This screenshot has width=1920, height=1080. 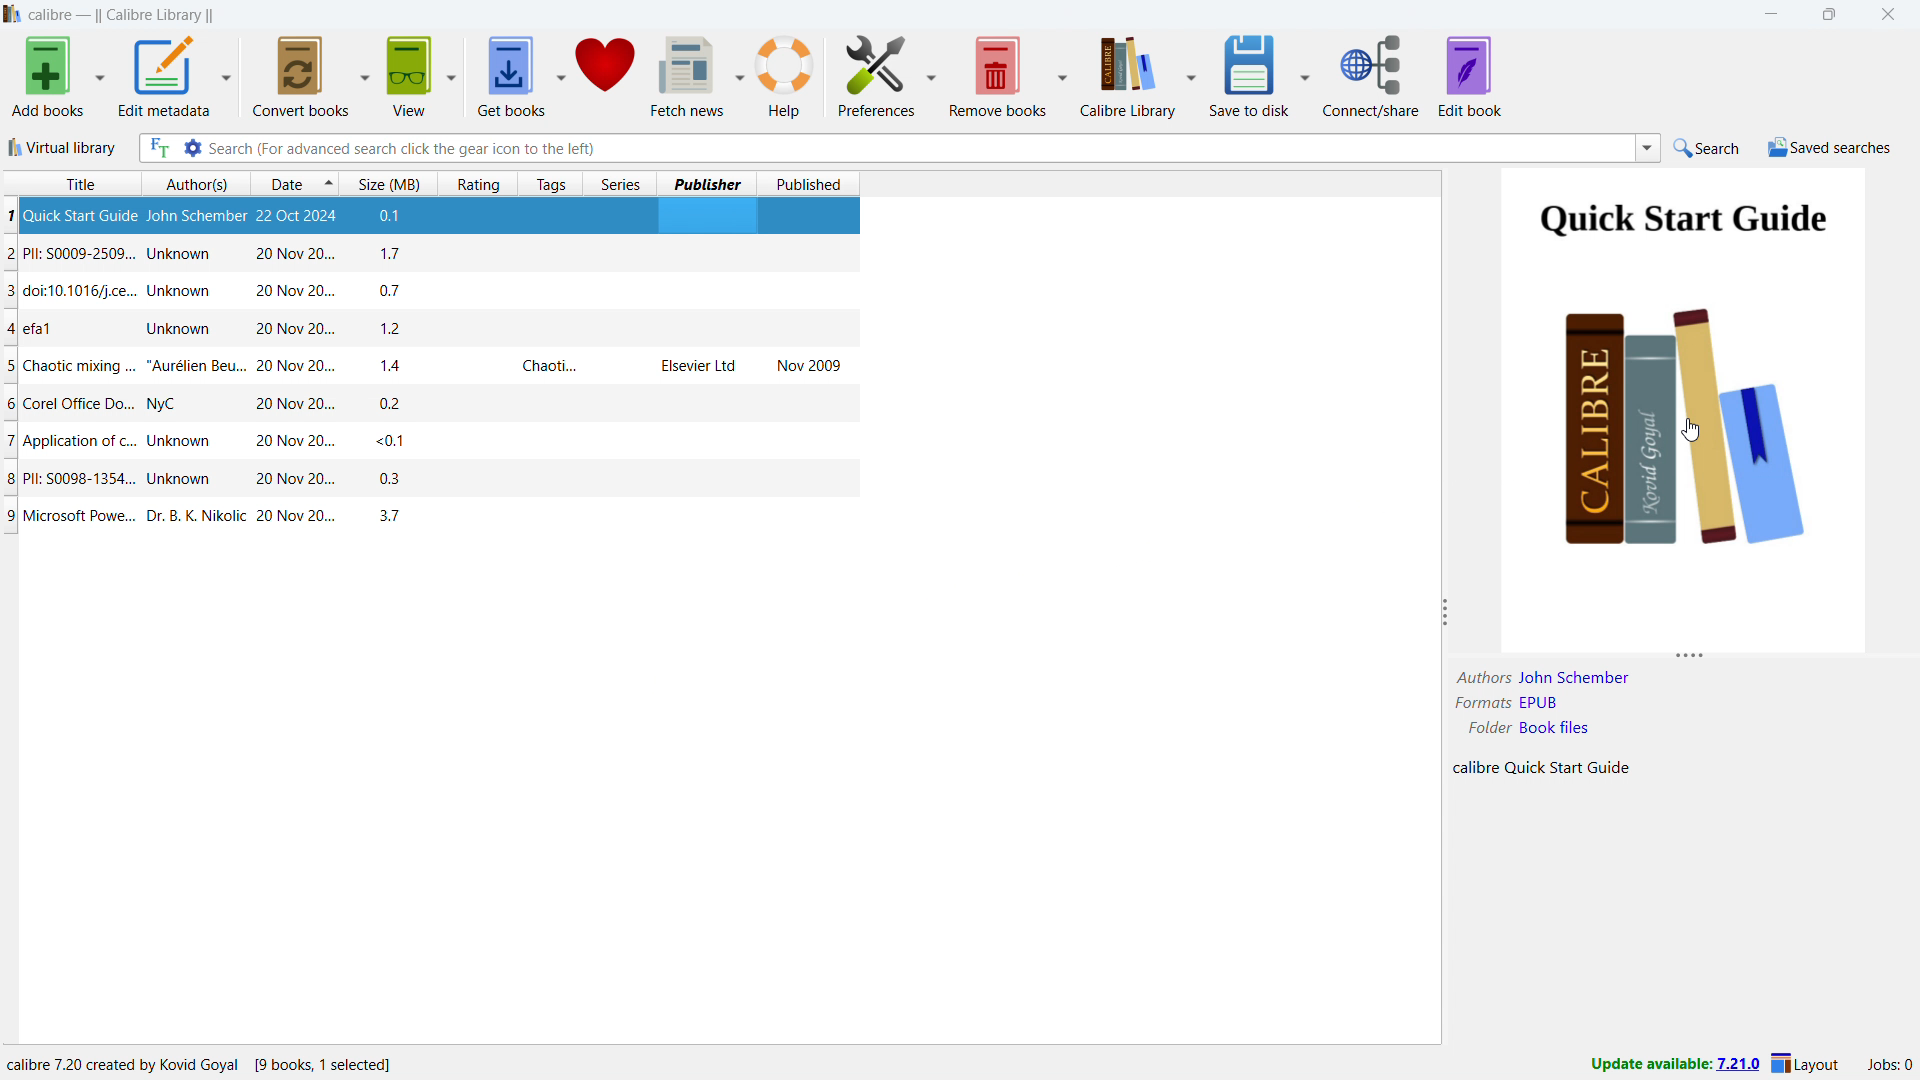 I want to click on Nov 2009, so click(x=809, y=365).